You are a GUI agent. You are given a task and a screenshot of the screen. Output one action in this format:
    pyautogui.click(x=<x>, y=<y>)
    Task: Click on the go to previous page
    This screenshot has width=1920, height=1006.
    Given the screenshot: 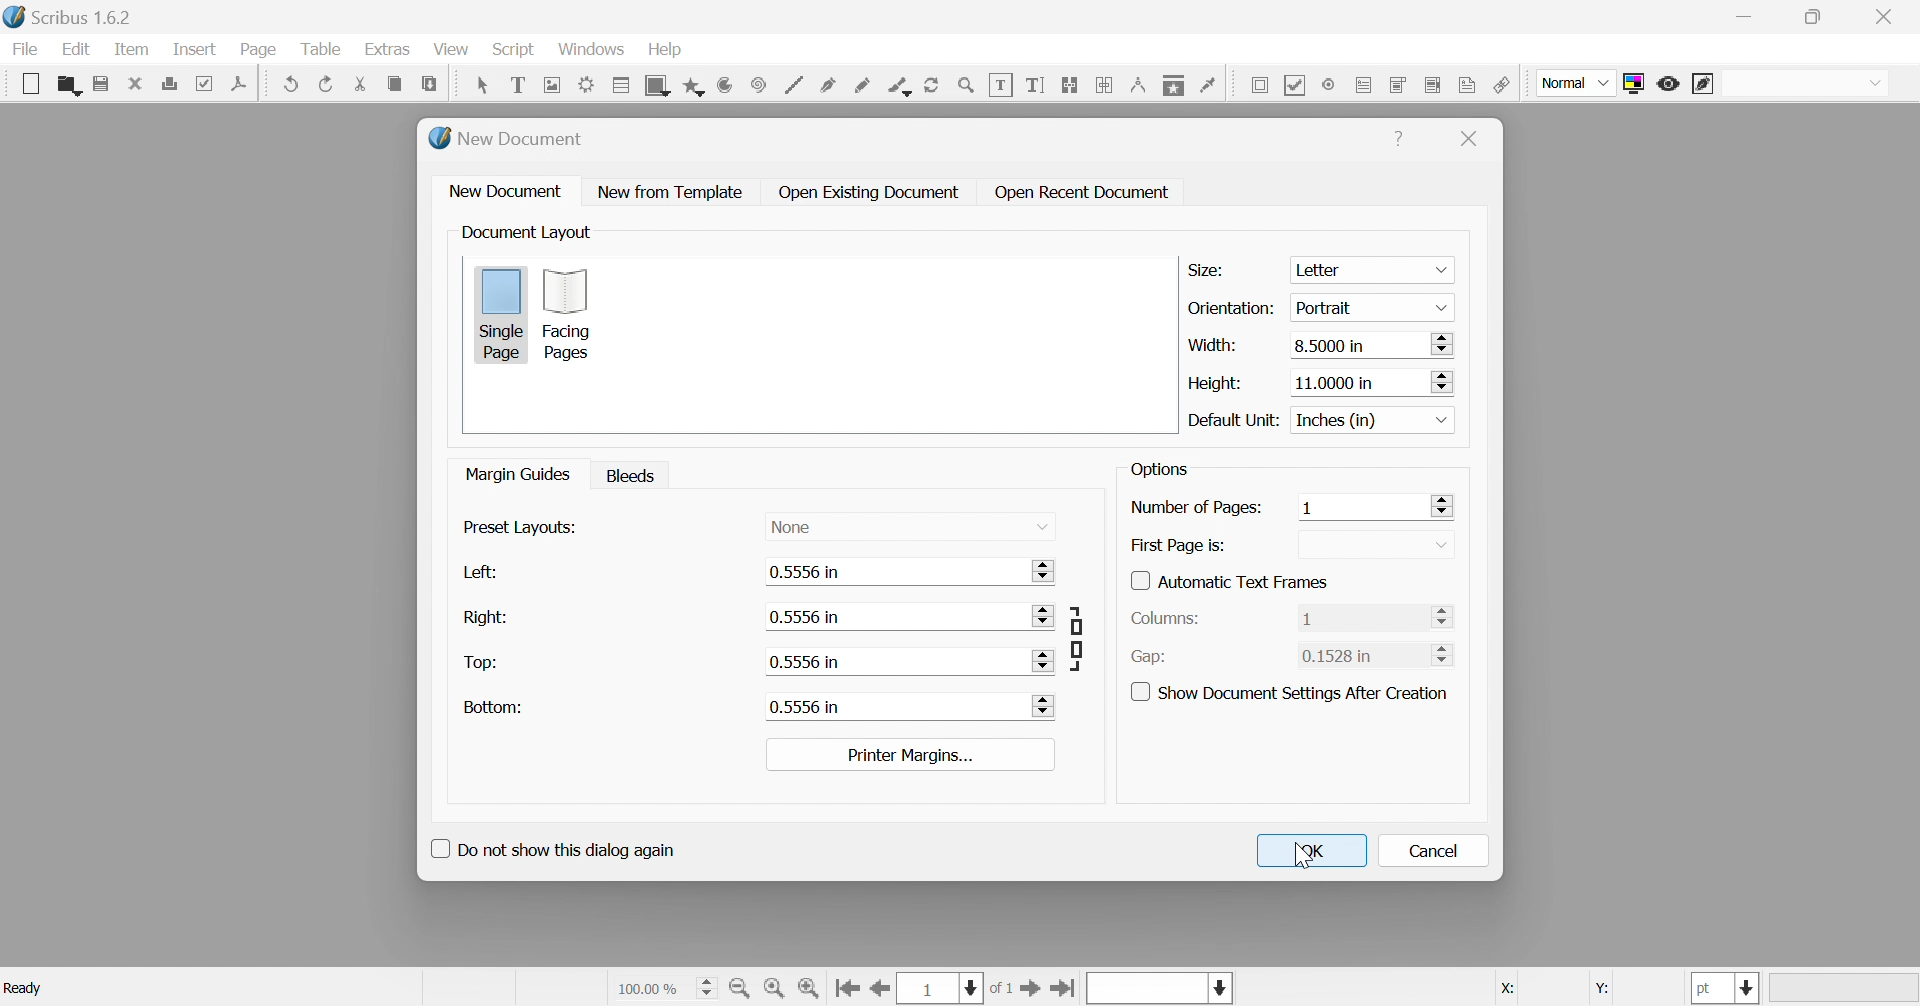 What is the action you would take?
    pyautogui.click(x=880, y=989)
    